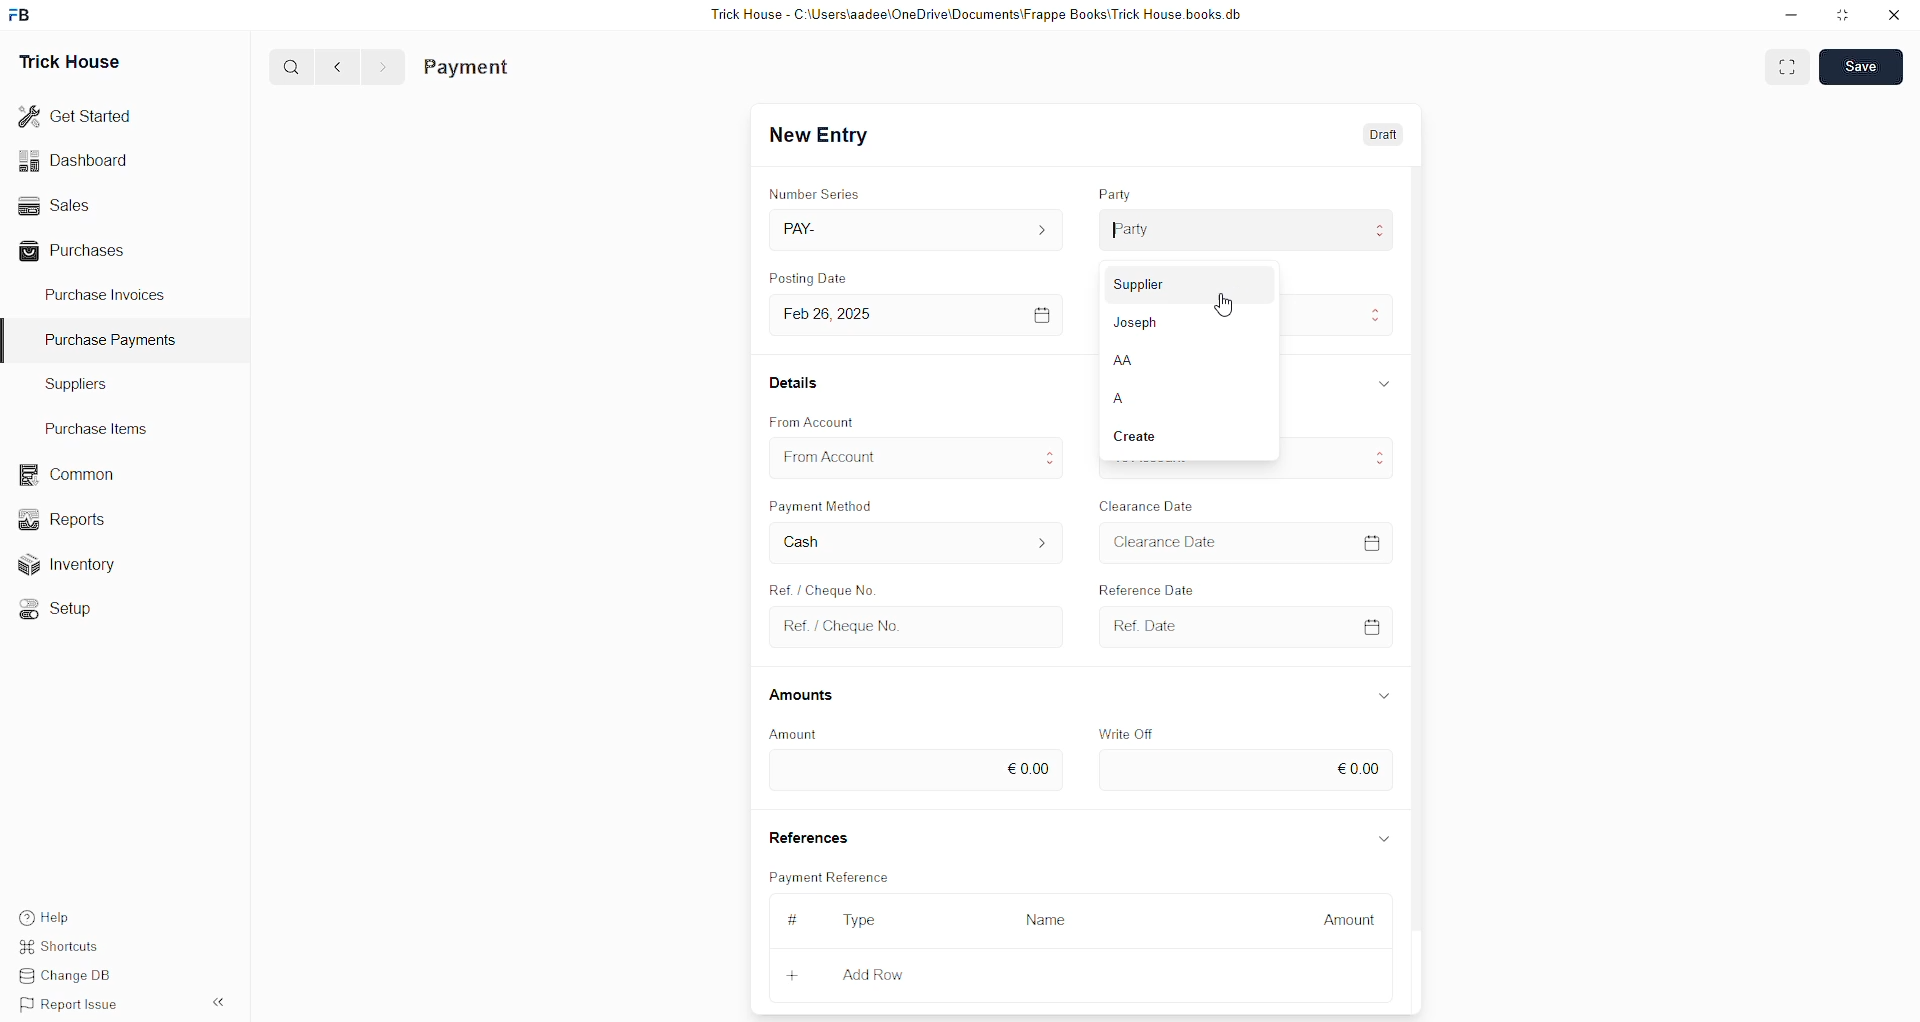 The height and width of the screenshot is (1022, 1920). Describe the element at coordinates (797, 919) in the screenshot. I see `#` at that location.